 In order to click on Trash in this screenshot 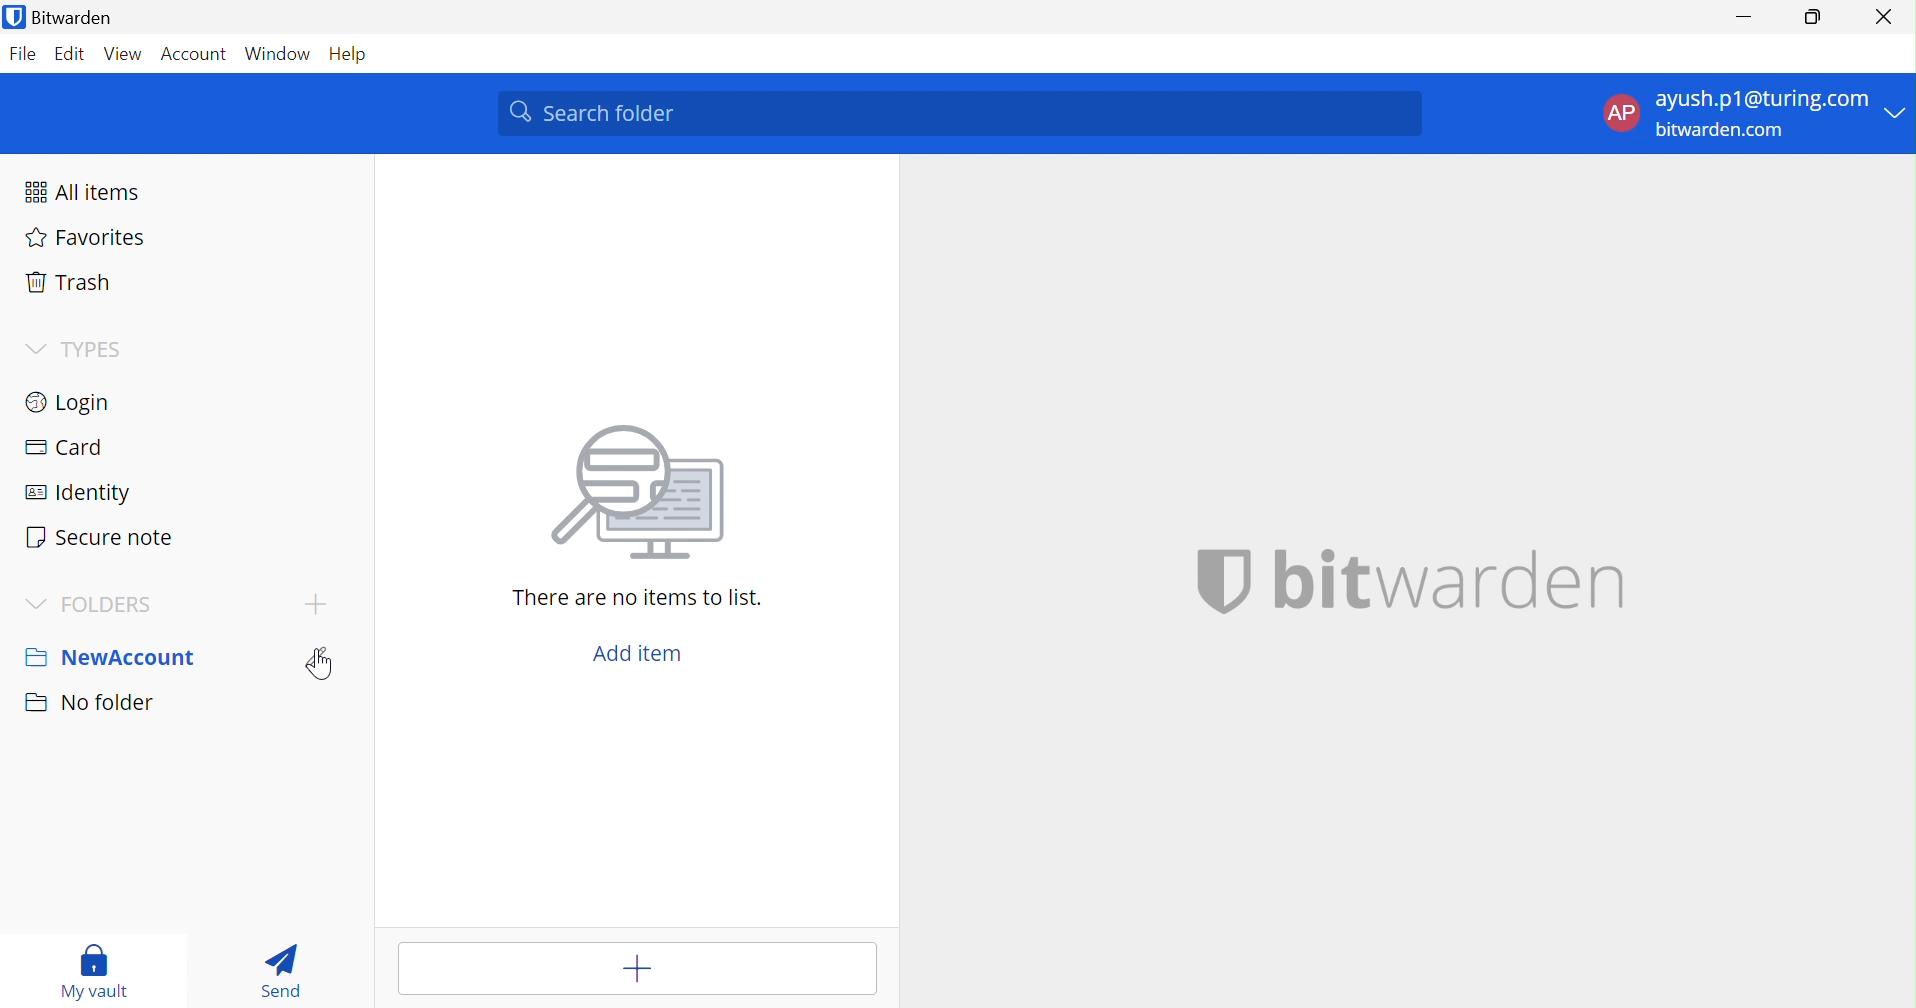, I will do `click(71, 281)`.